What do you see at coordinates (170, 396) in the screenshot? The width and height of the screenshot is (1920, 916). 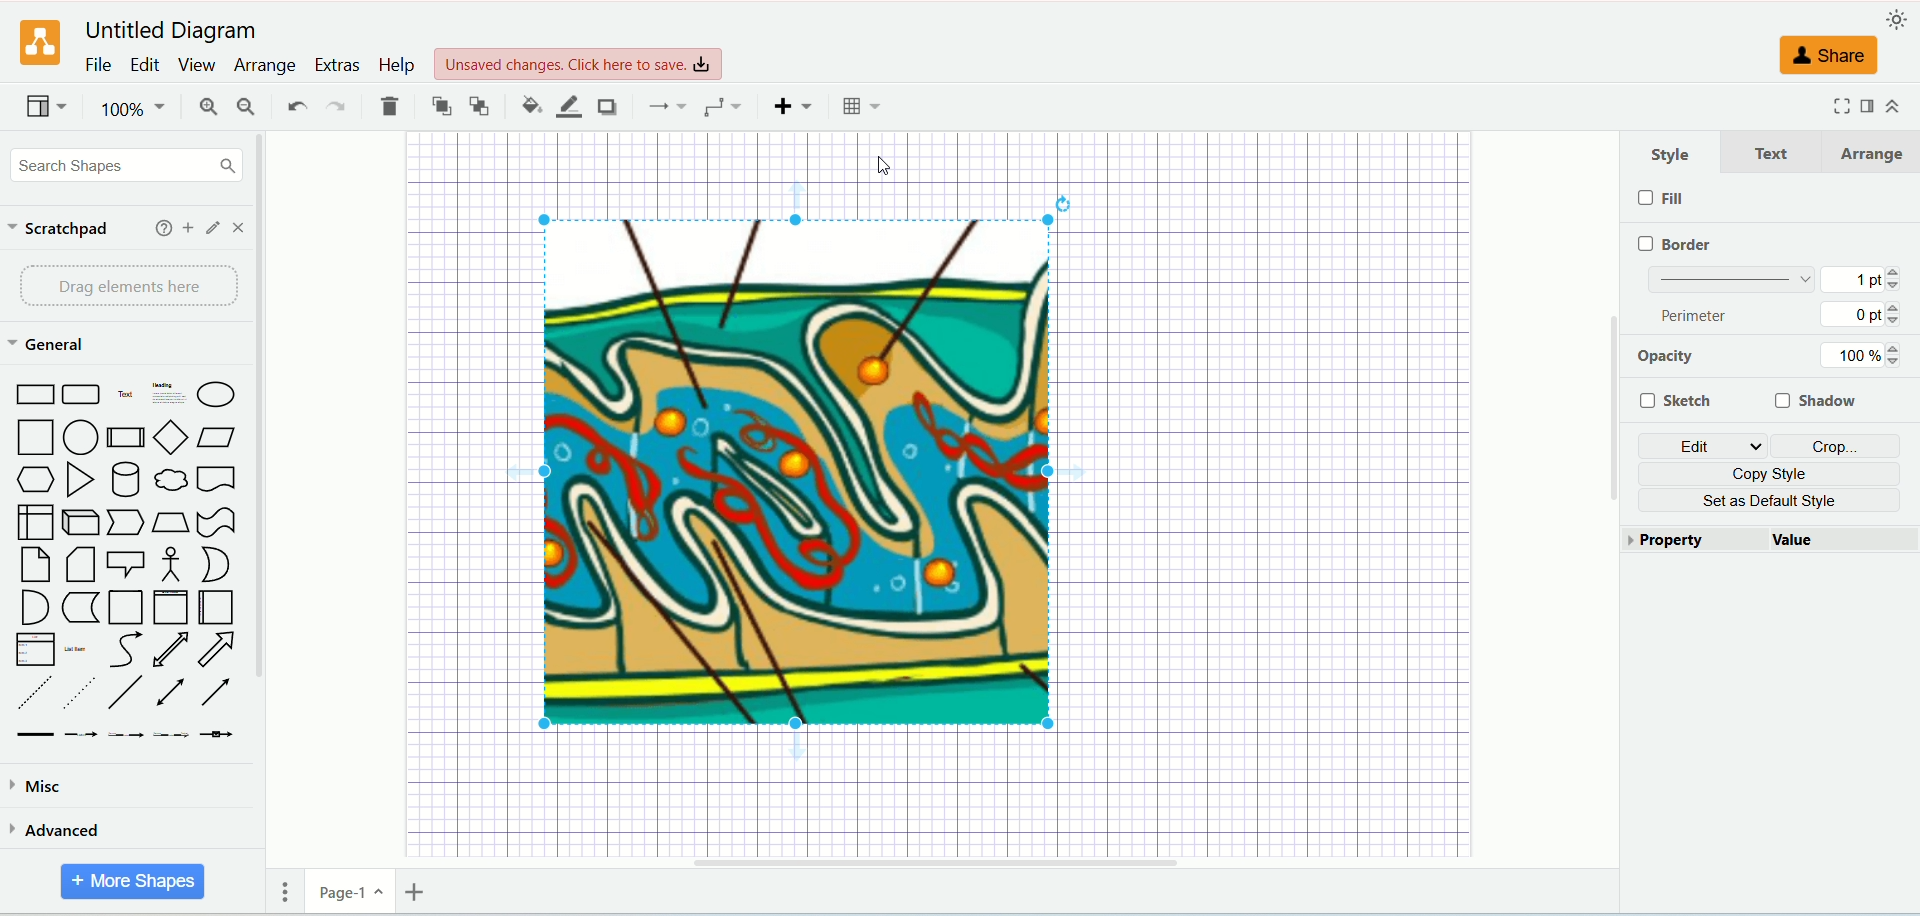 I see `Heading with Text` at bounding box center [170, 396].